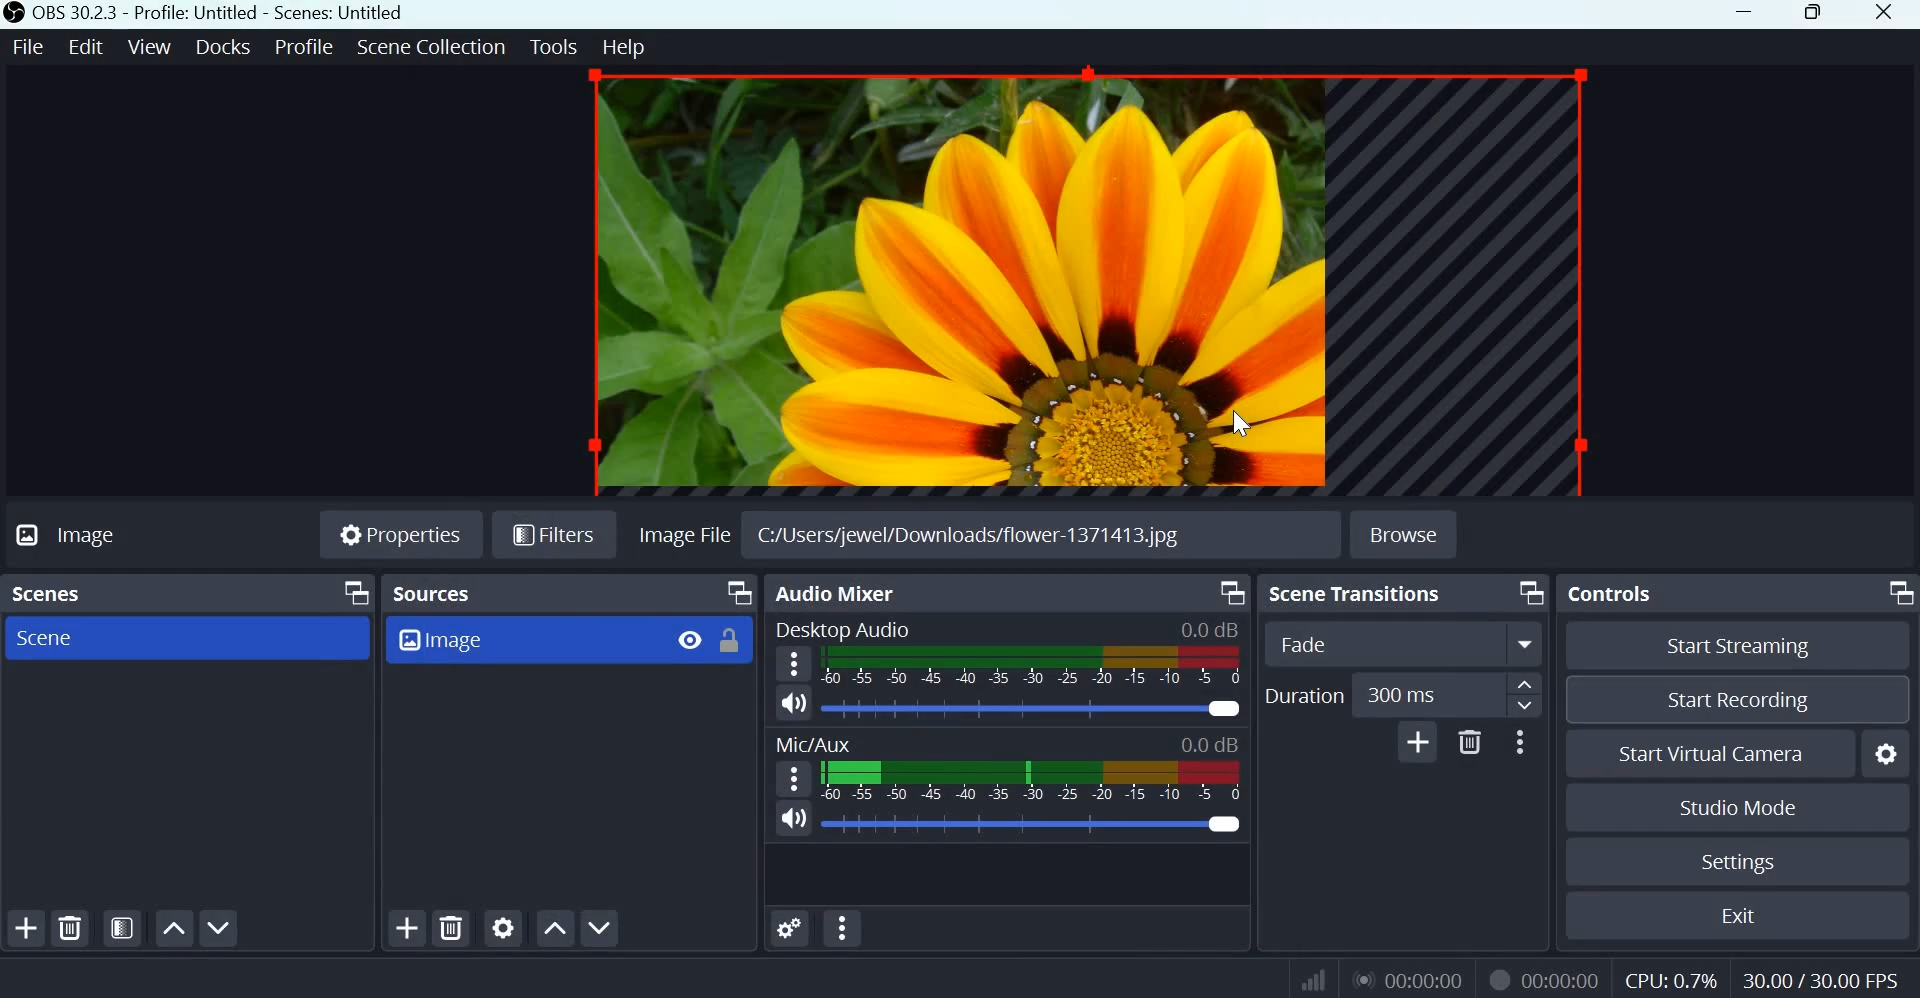  What do you see at coordinates (1519, 741) in the screenshot?
I see `More Options ` at bounding box center [1519, 741].